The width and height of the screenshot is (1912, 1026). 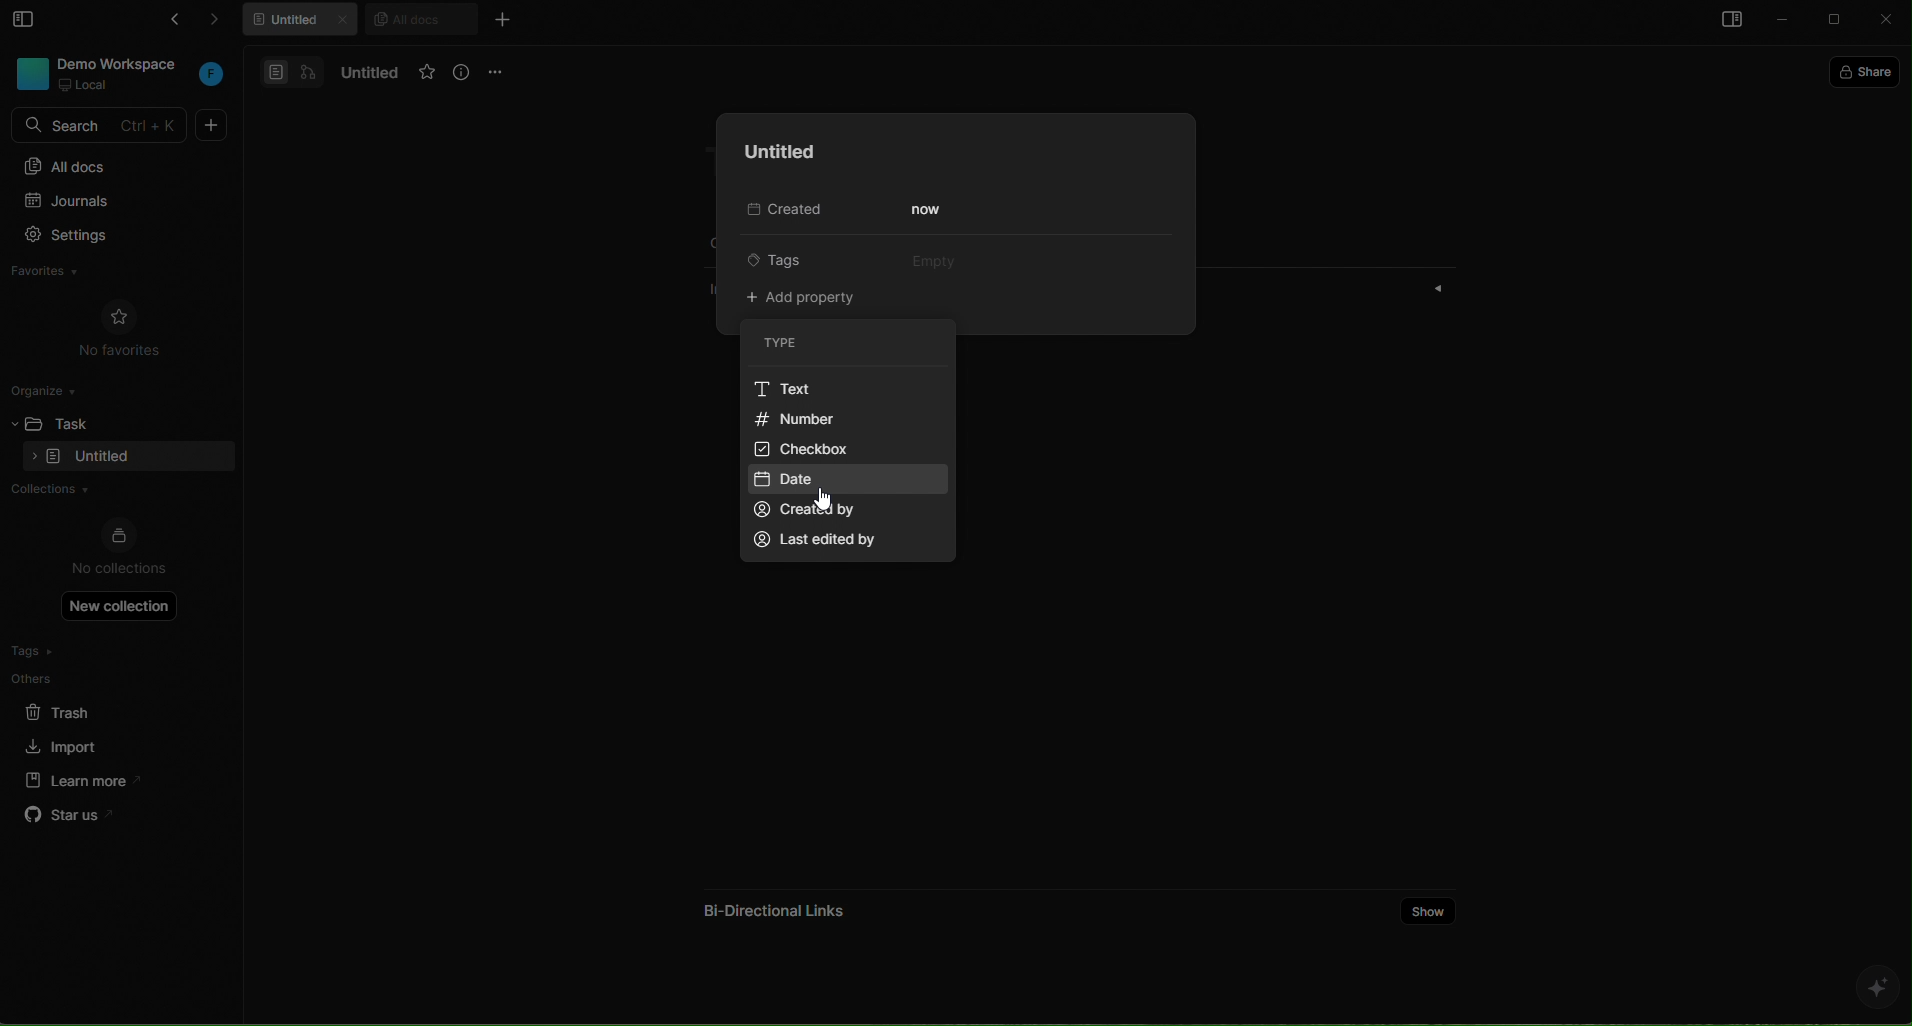 What do you see at coordinates (107, 203) in the screenshot?
I see `journals` at bounding box center [107, 203].